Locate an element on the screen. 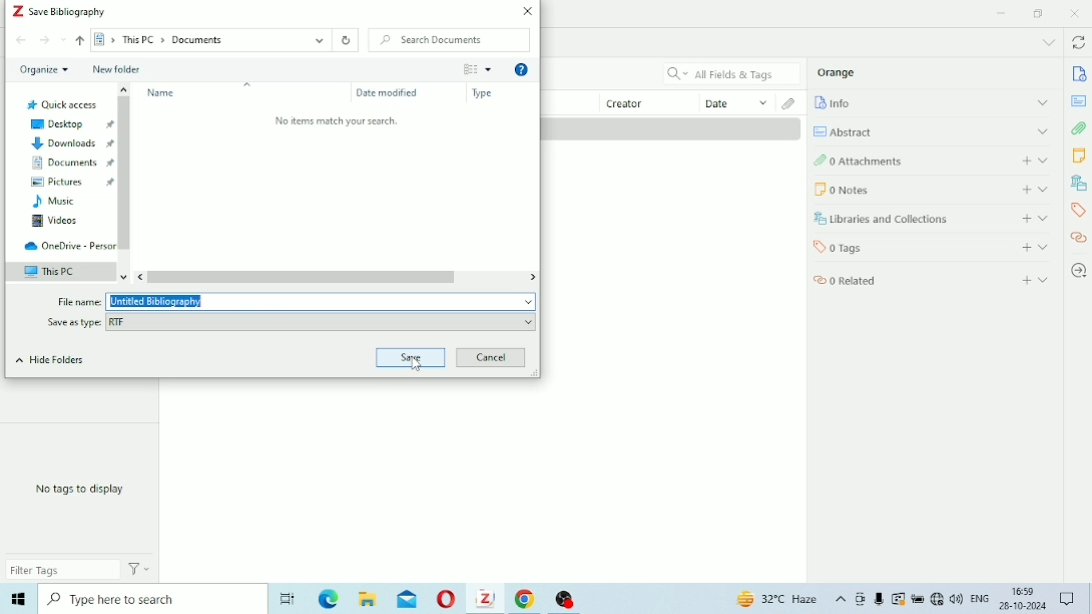 The height and width of the screenshot is (614, 1092). Restore down is located at coordinates (1040, 14).